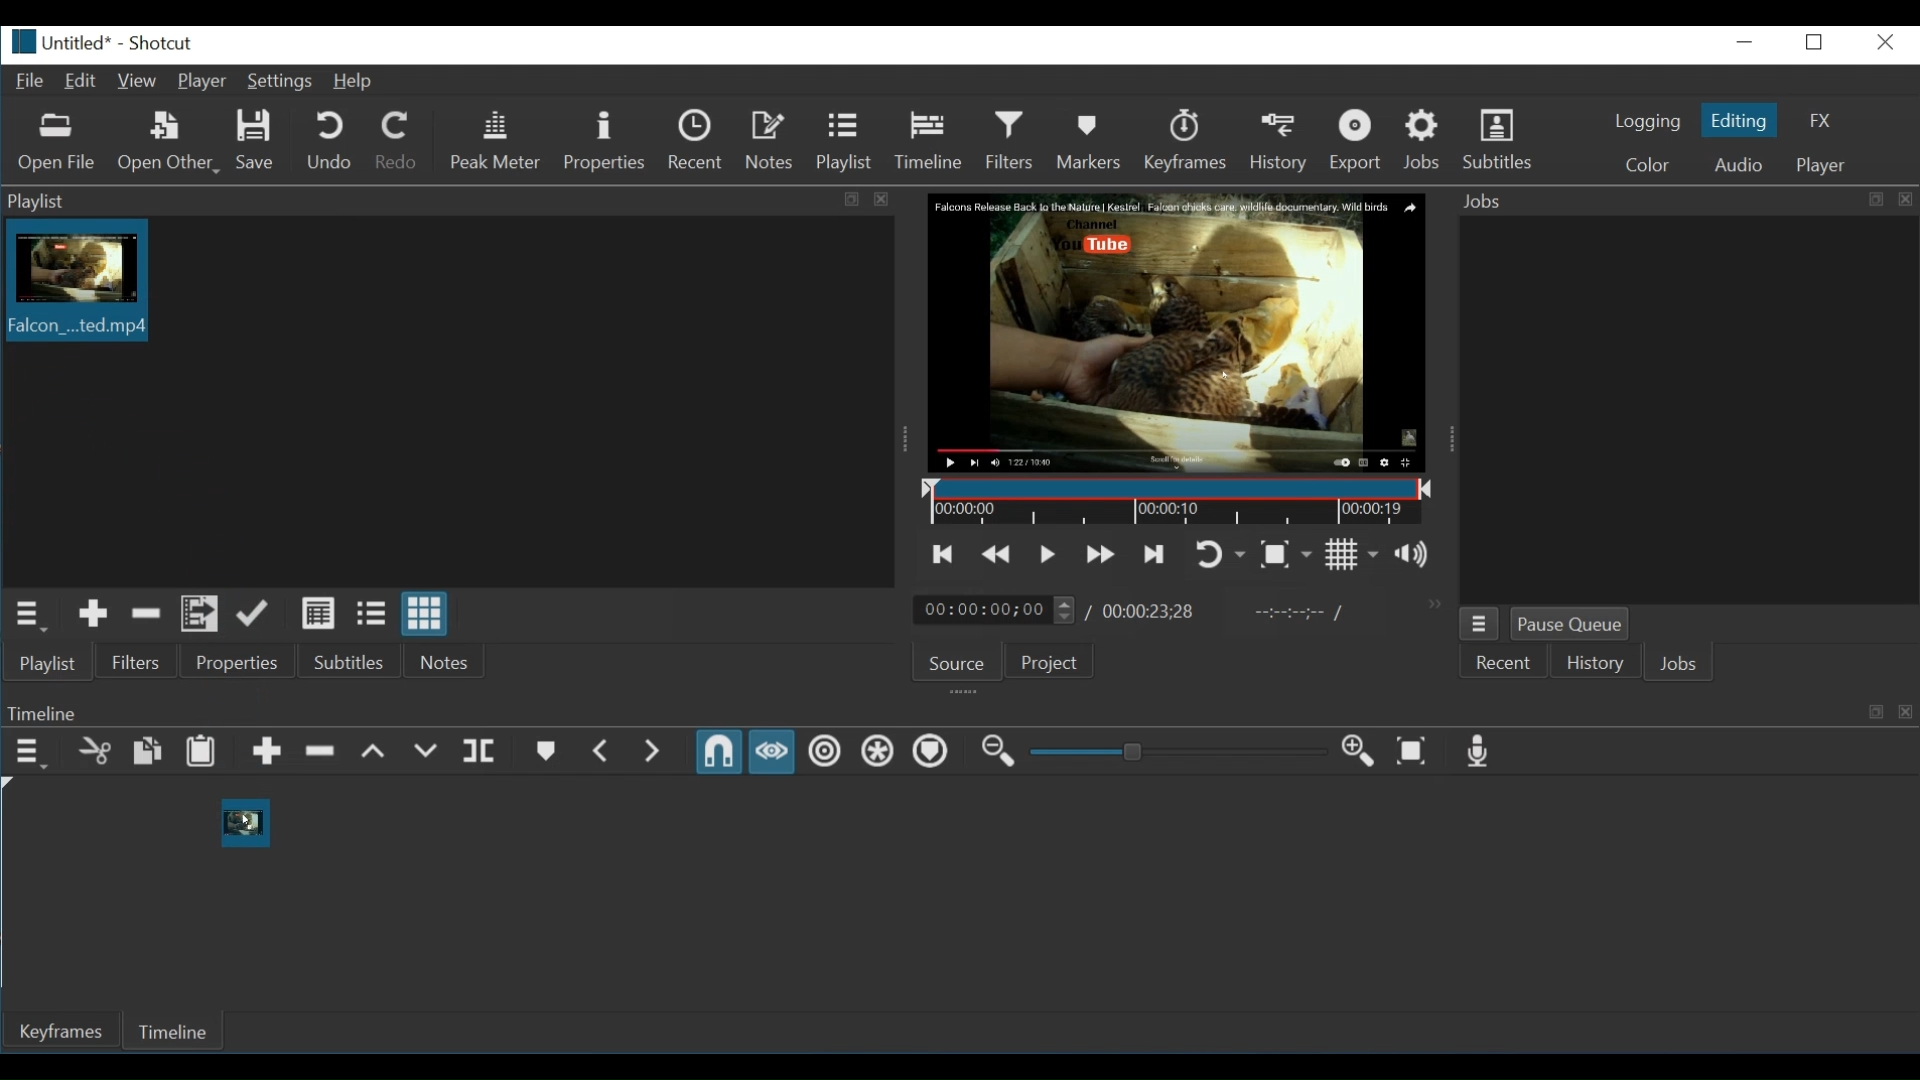  Describe the element at coordinates (147, 615) in the screenshot. I see `Remove cut` at that location.